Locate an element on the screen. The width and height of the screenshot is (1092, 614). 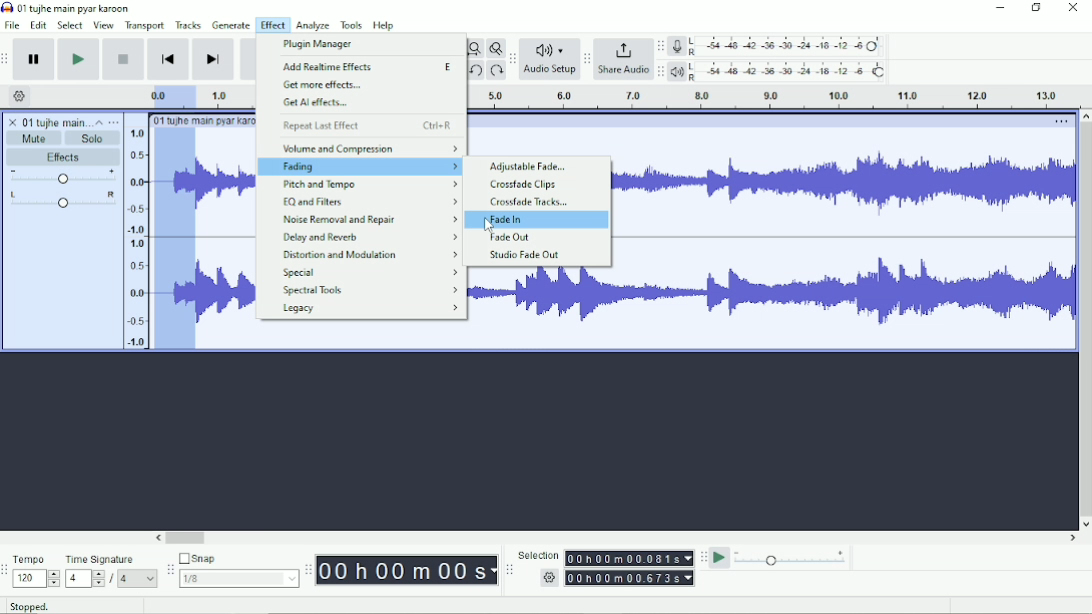
Audacity time toolbar is located at coordinates (307, 570).